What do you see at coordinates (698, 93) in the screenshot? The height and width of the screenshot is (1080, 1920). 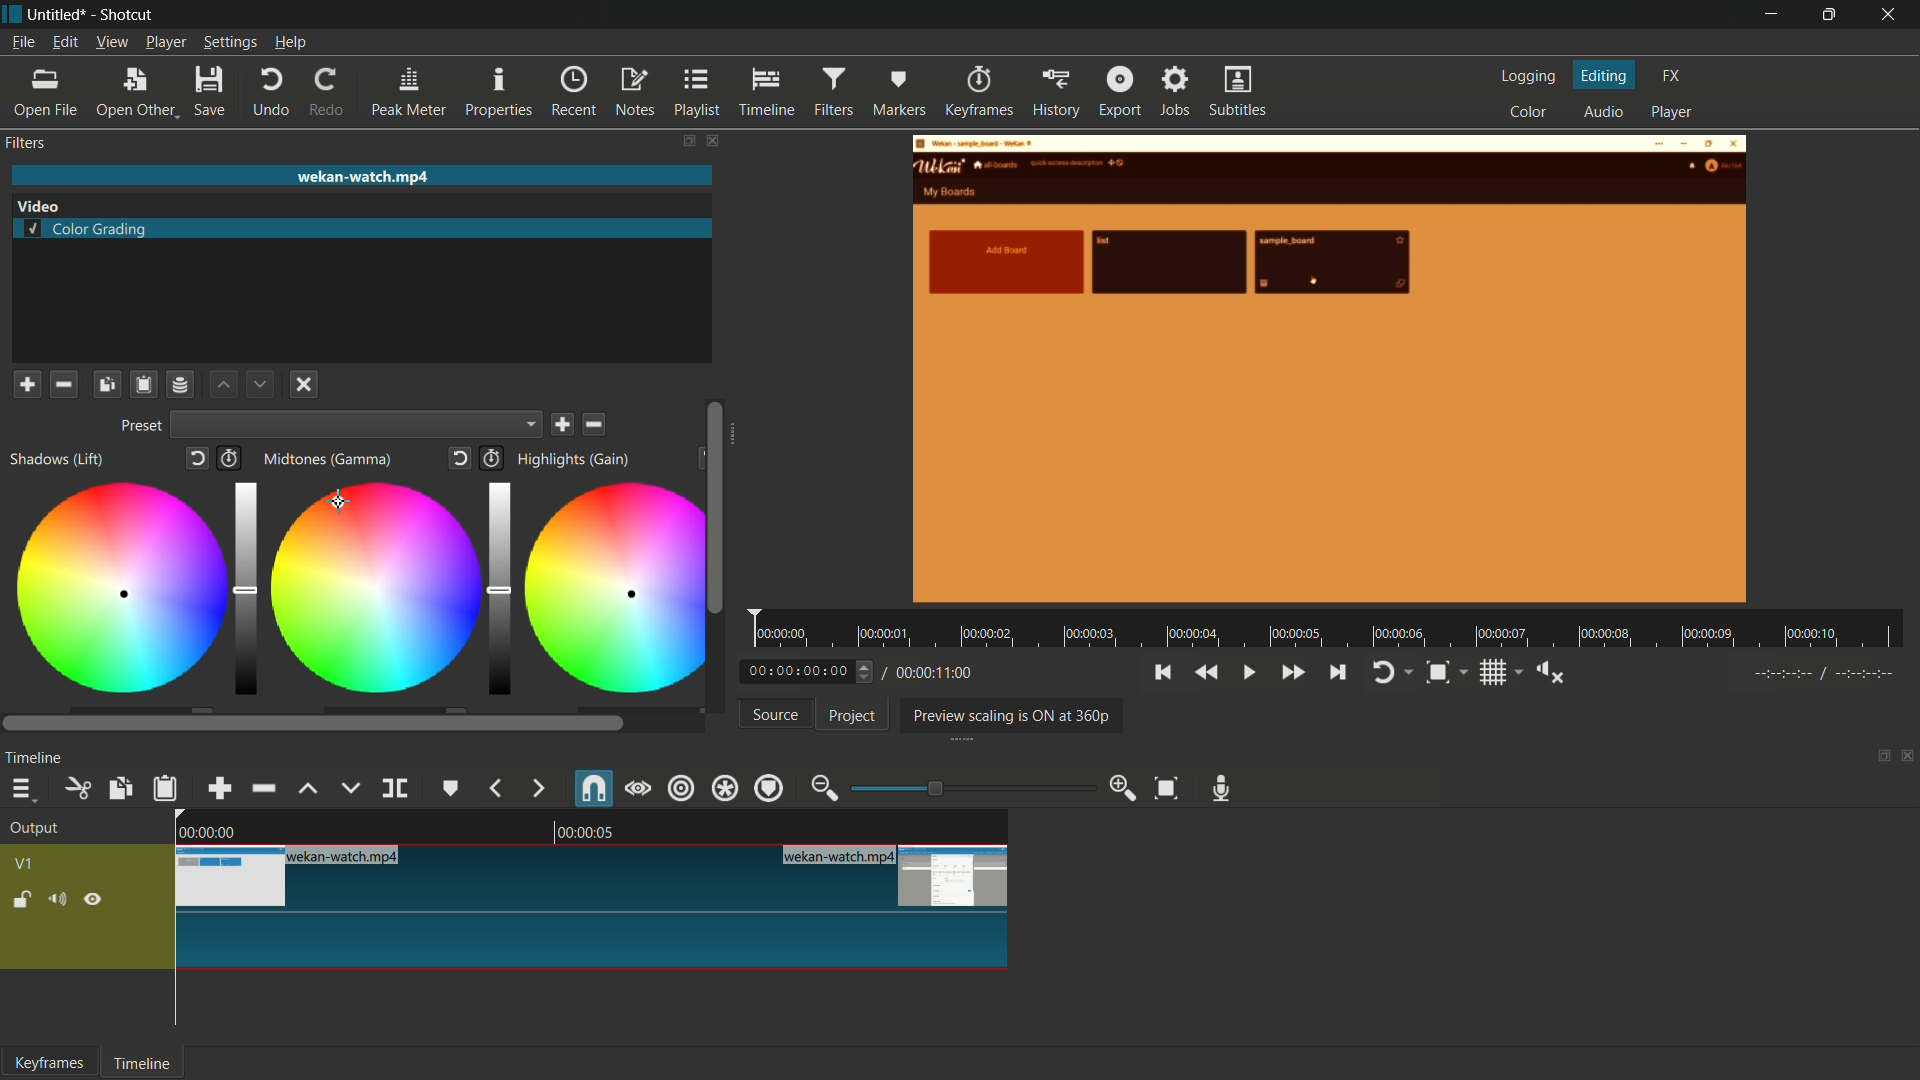 I see `playlist` at bounding box center [698, 93].